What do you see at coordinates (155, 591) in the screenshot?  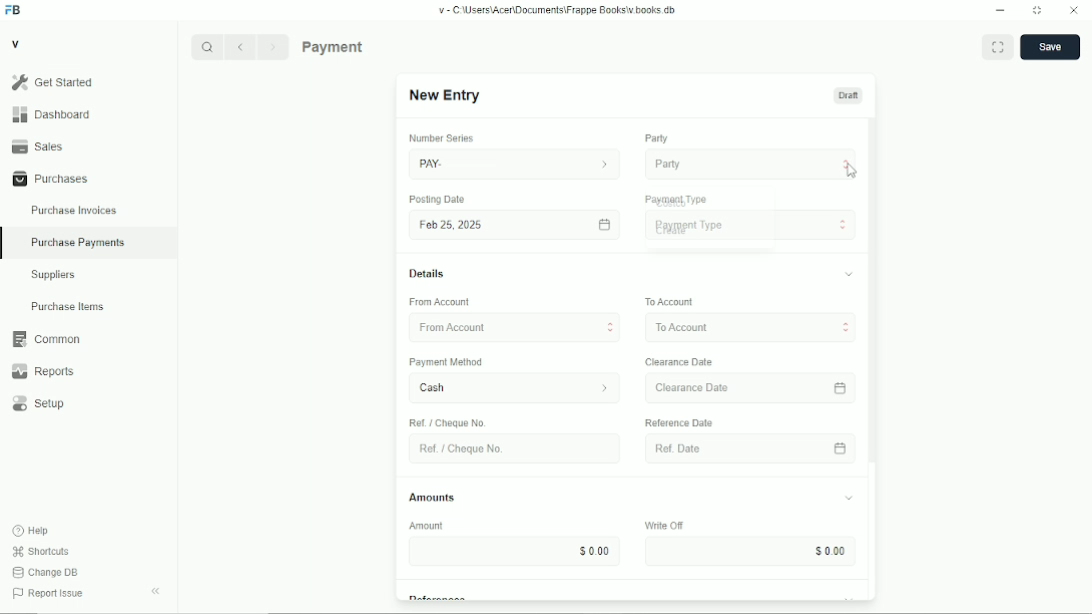 I see `Collapse` at bounding box center [155, 591].